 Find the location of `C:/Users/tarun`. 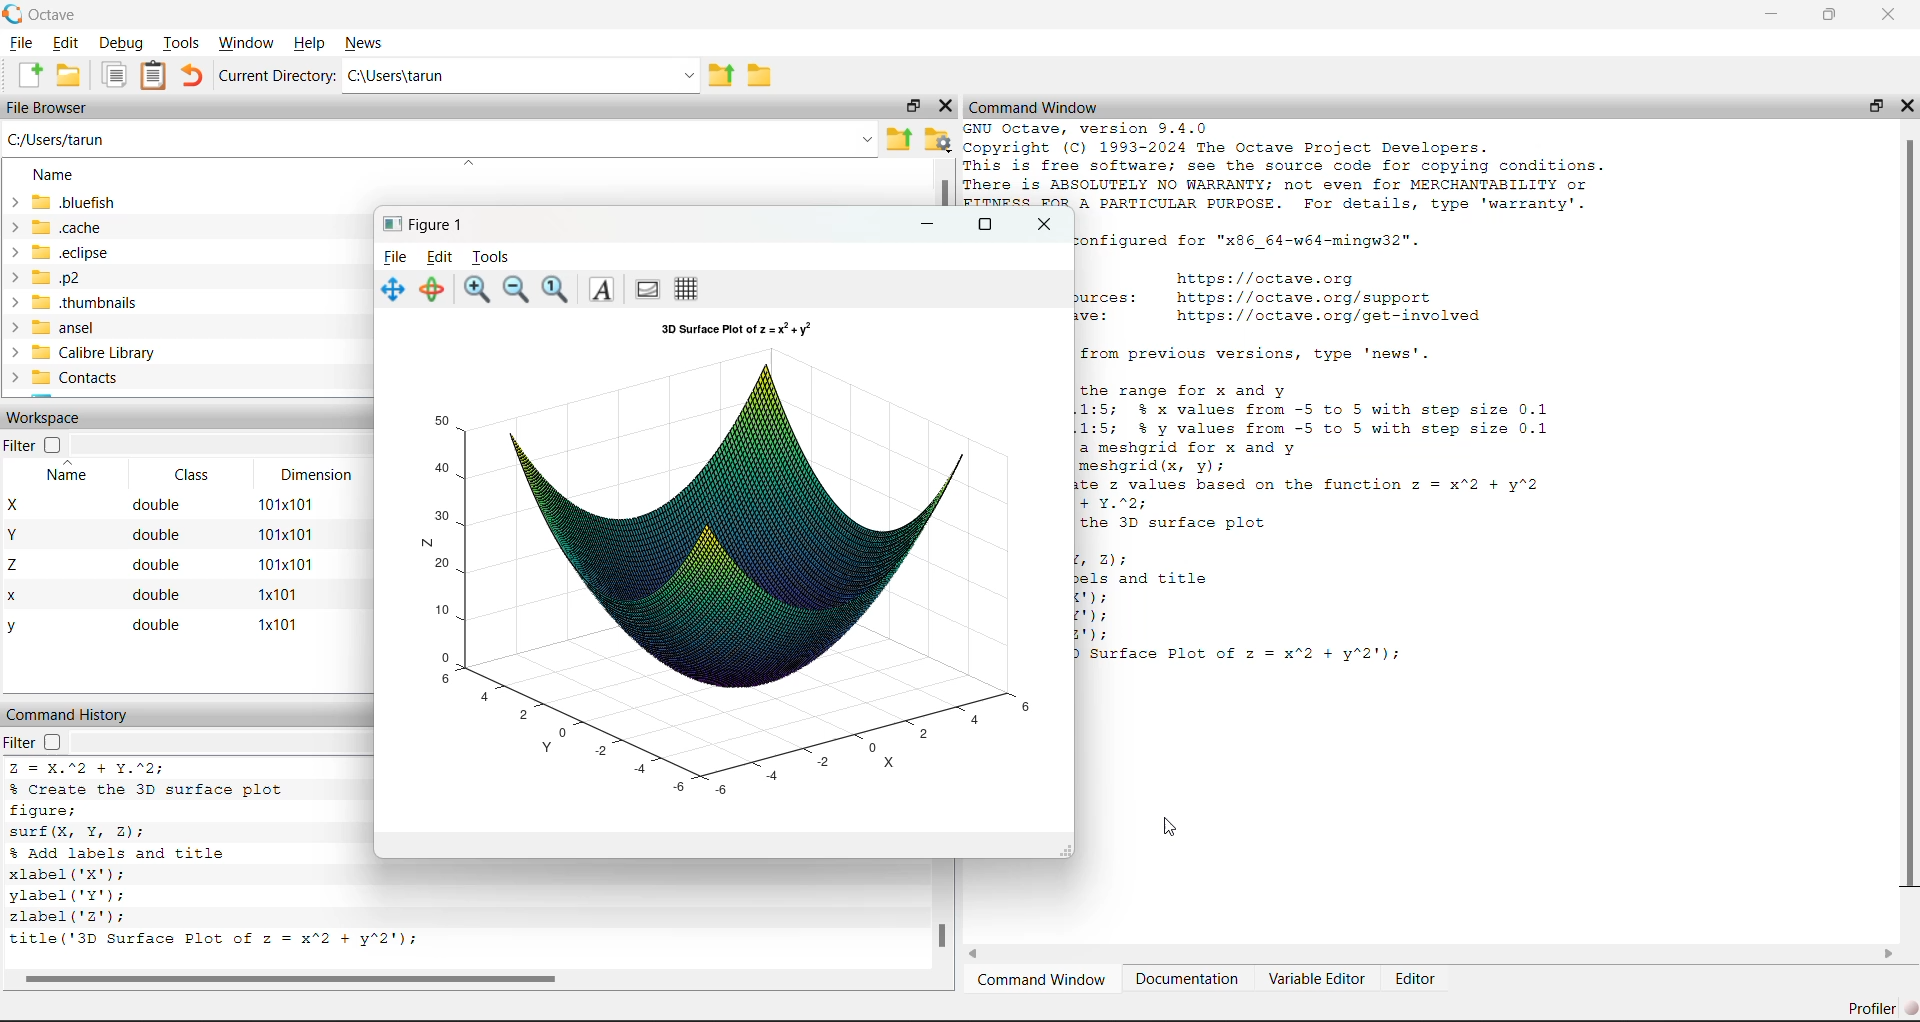

C:/Users/tarun is located at coordinates (441, 139).